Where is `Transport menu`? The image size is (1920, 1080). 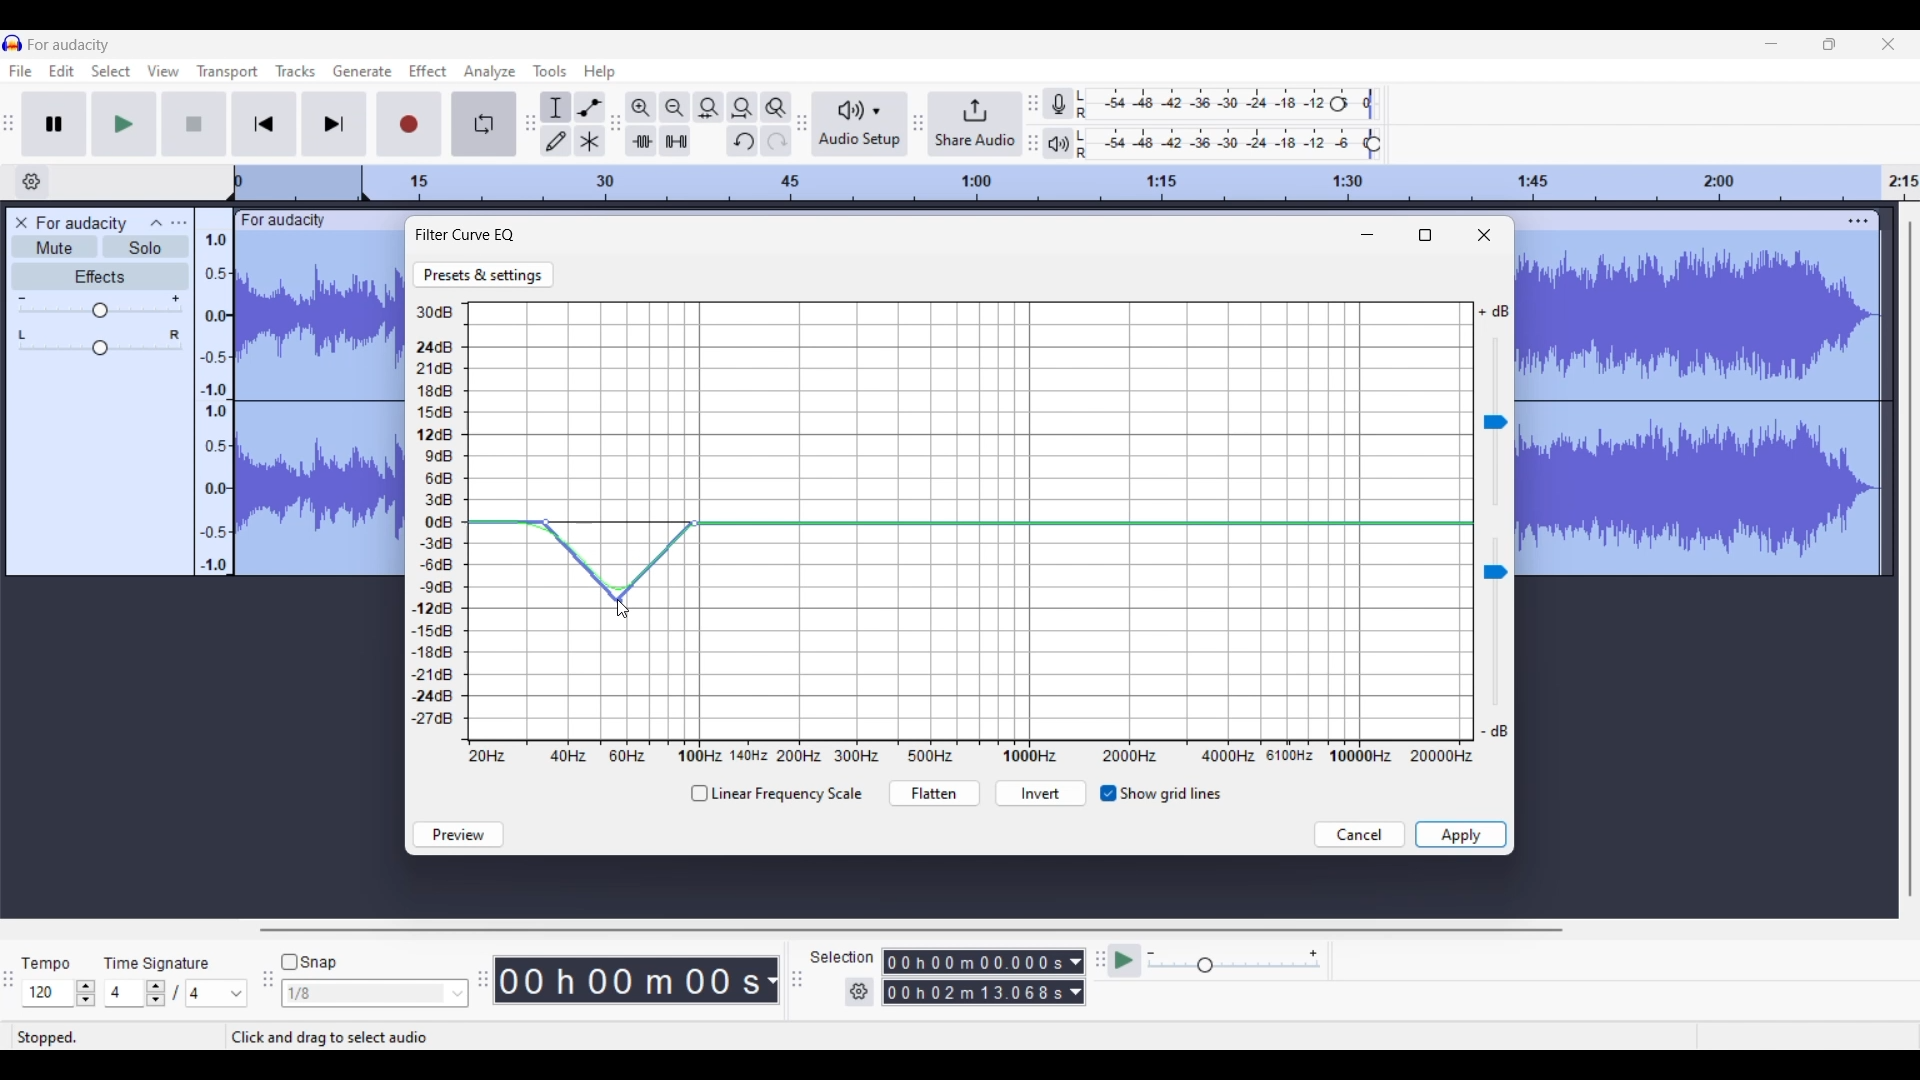 Transport menu is located at coordinates (227, 72).